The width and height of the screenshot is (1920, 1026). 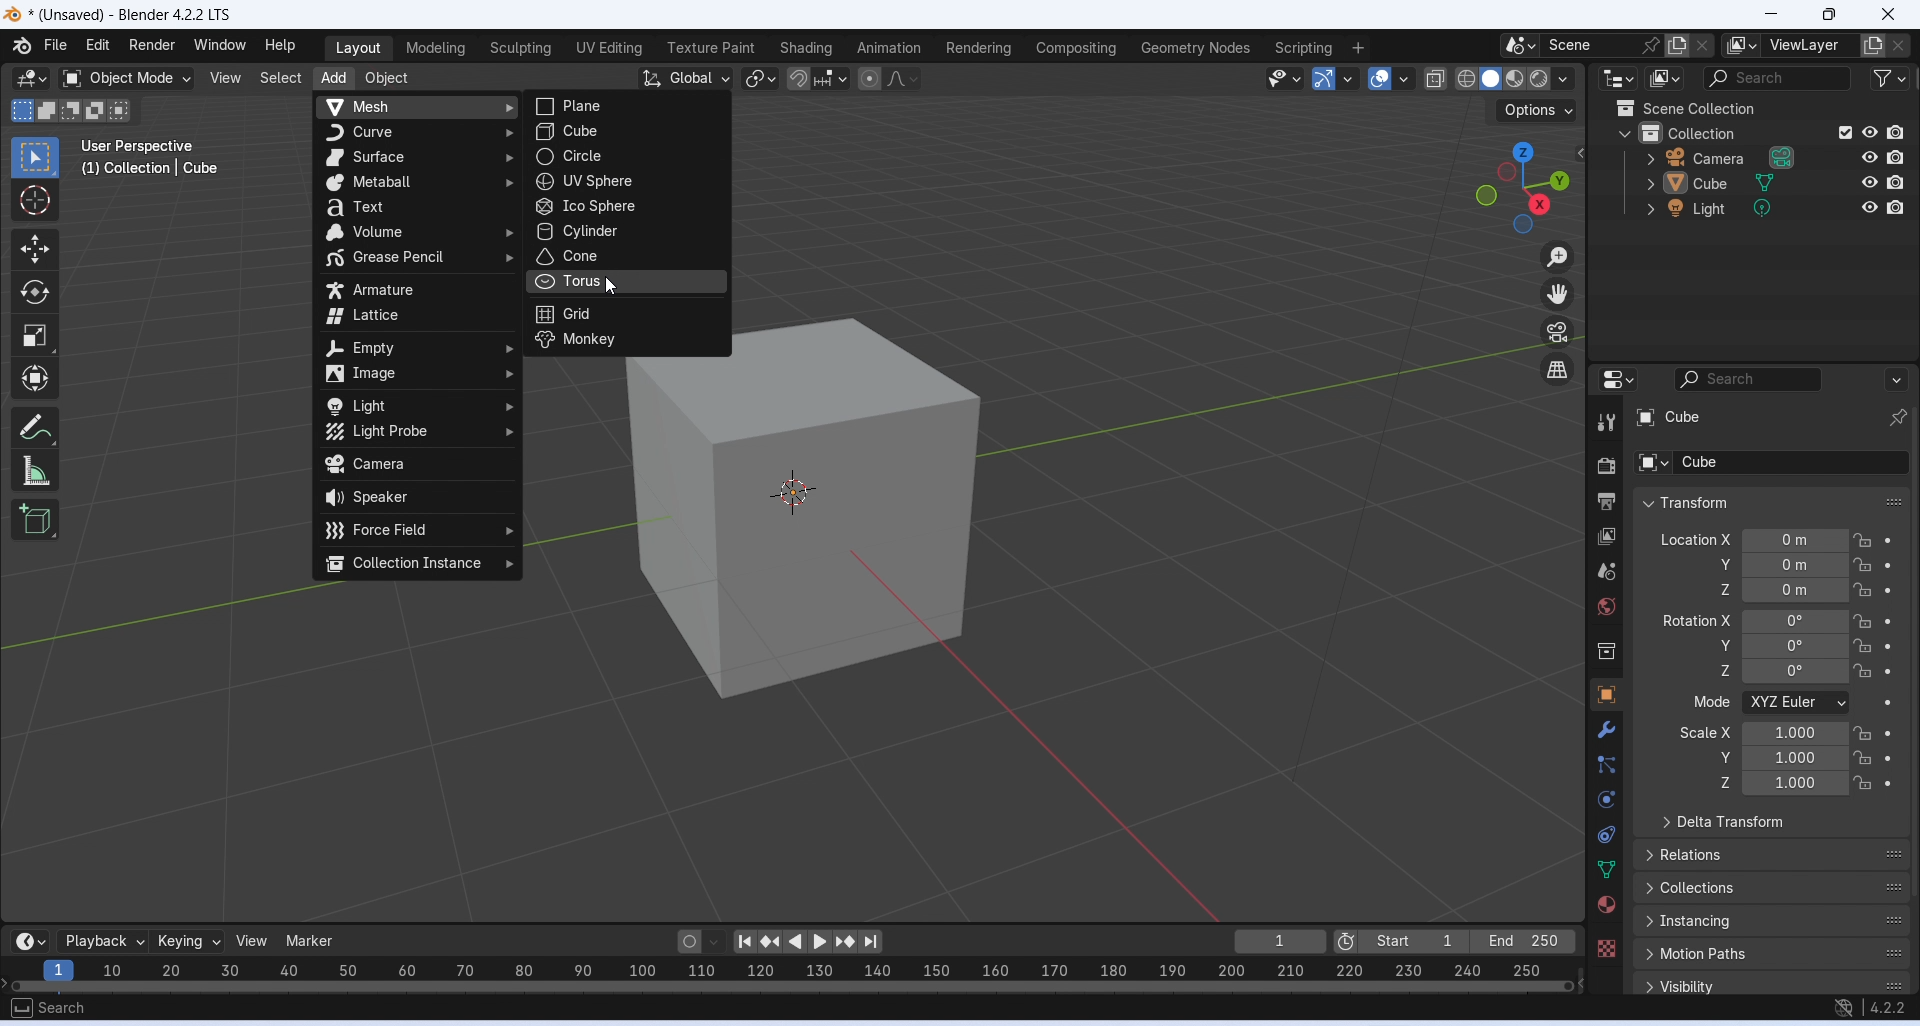 I want to click on Keying, so click(x=186, y=940).